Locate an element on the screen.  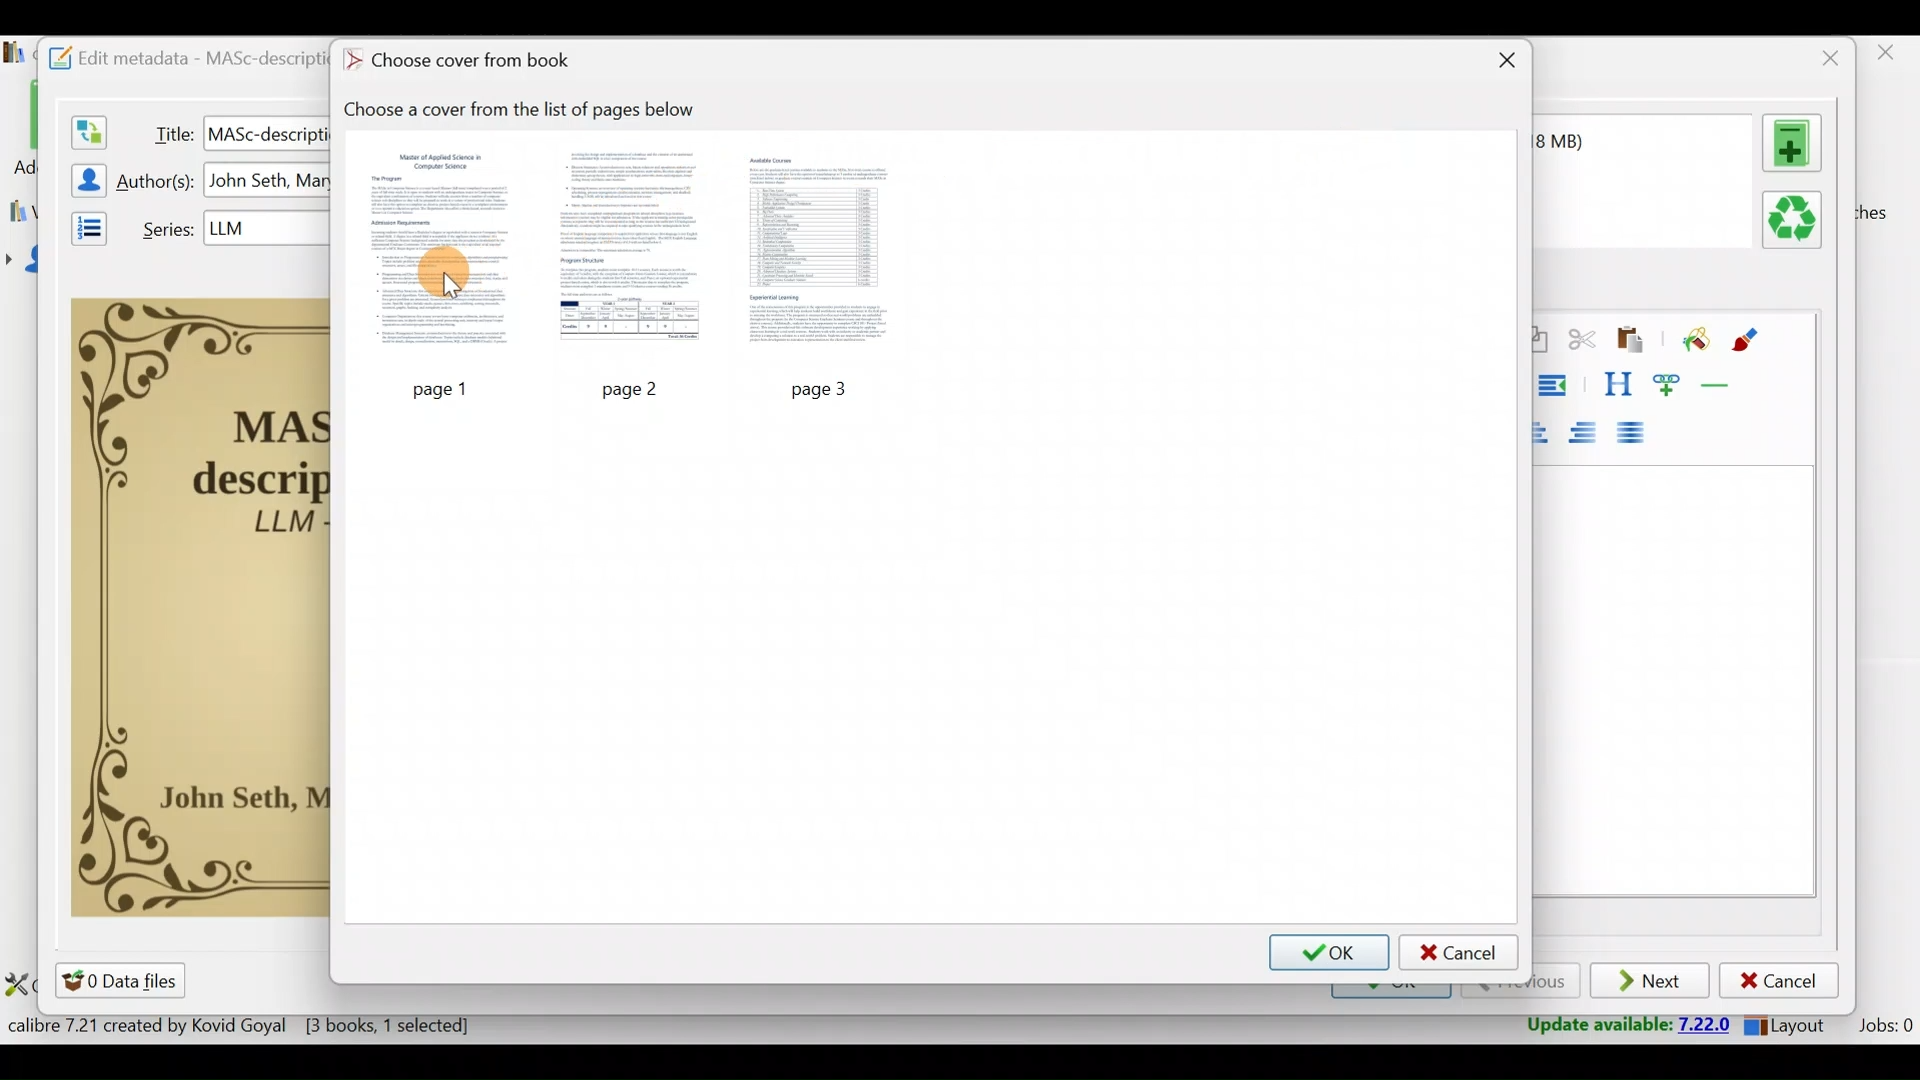
Swap the author and title is located at coordinates (87, 128).